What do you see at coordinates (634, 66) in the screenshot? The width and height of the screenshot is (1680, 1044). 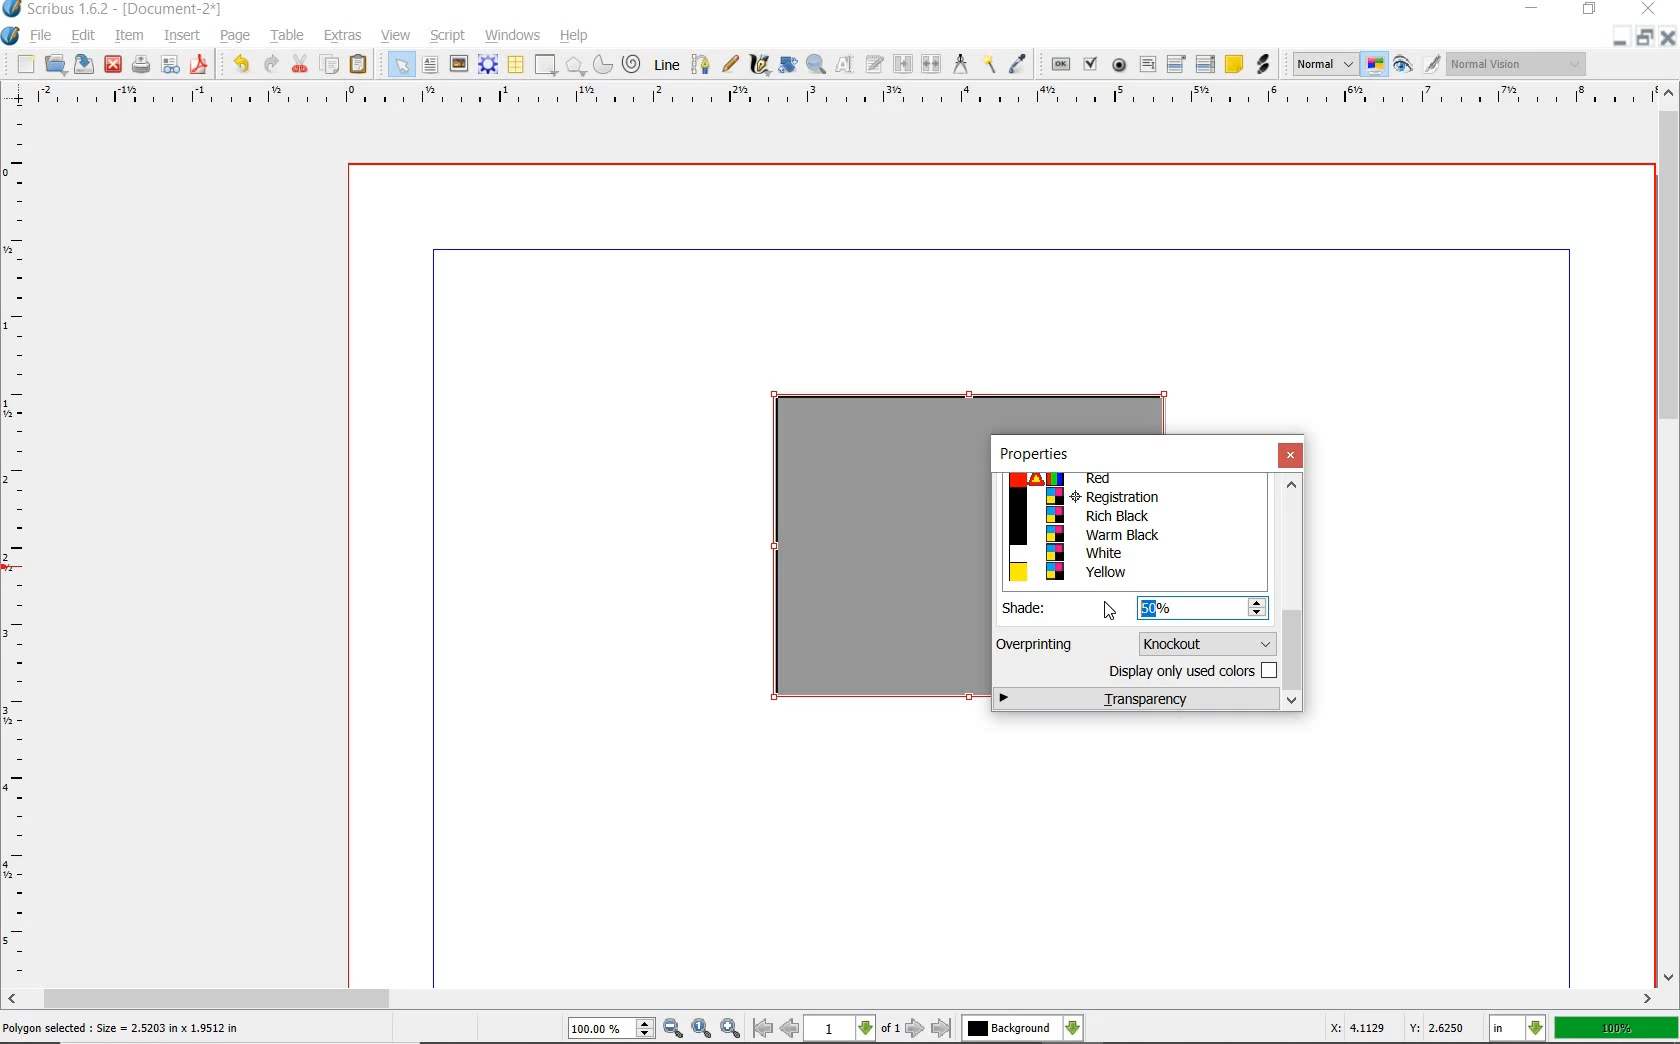 I see `spiral` at bounding box center [634, 66].